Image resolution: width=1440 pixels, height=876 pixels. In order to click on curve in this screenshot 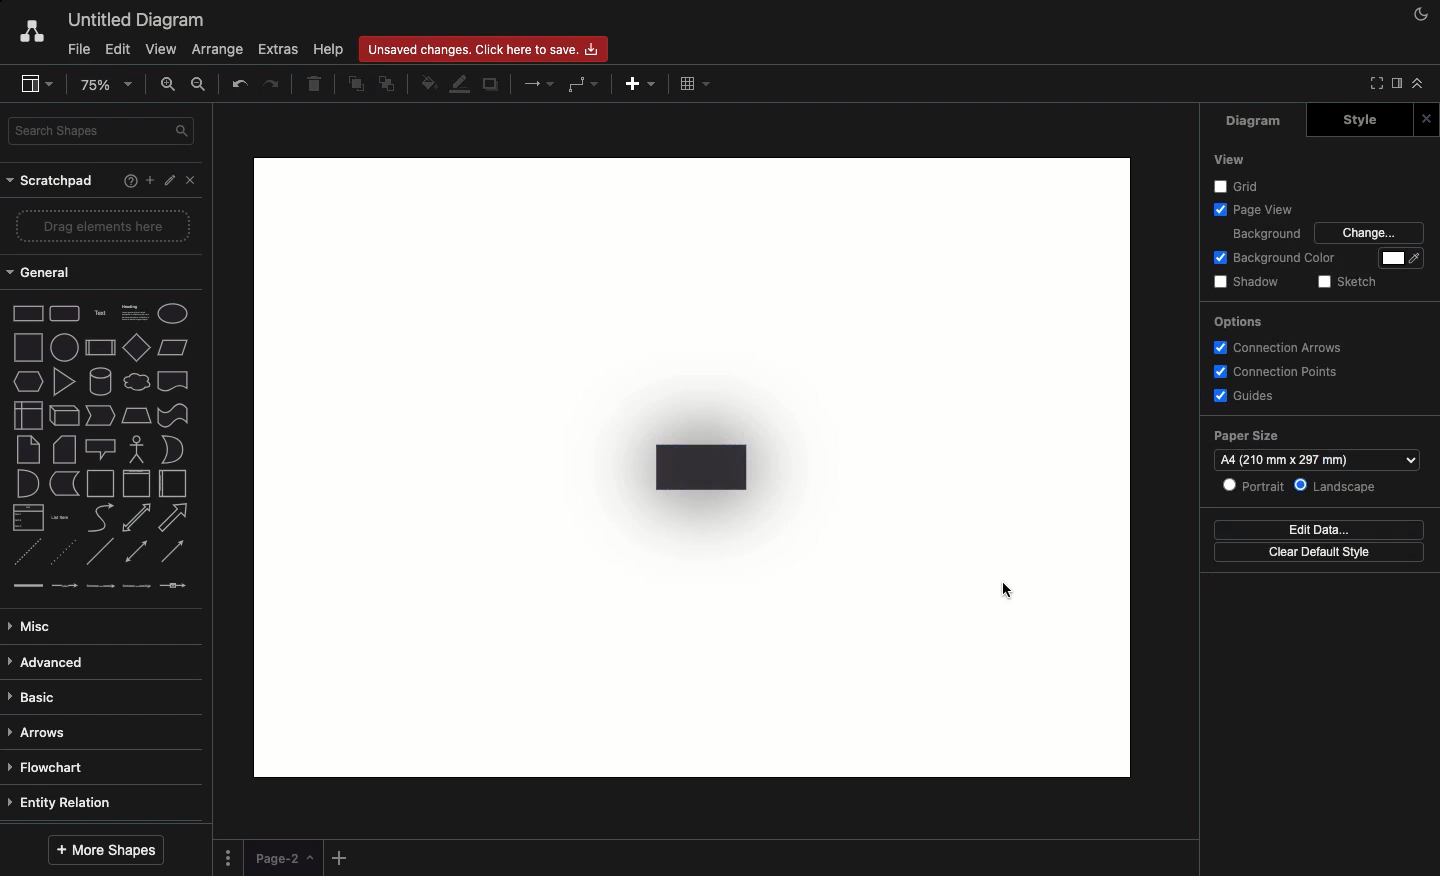, I will do `click(101, 519)`.